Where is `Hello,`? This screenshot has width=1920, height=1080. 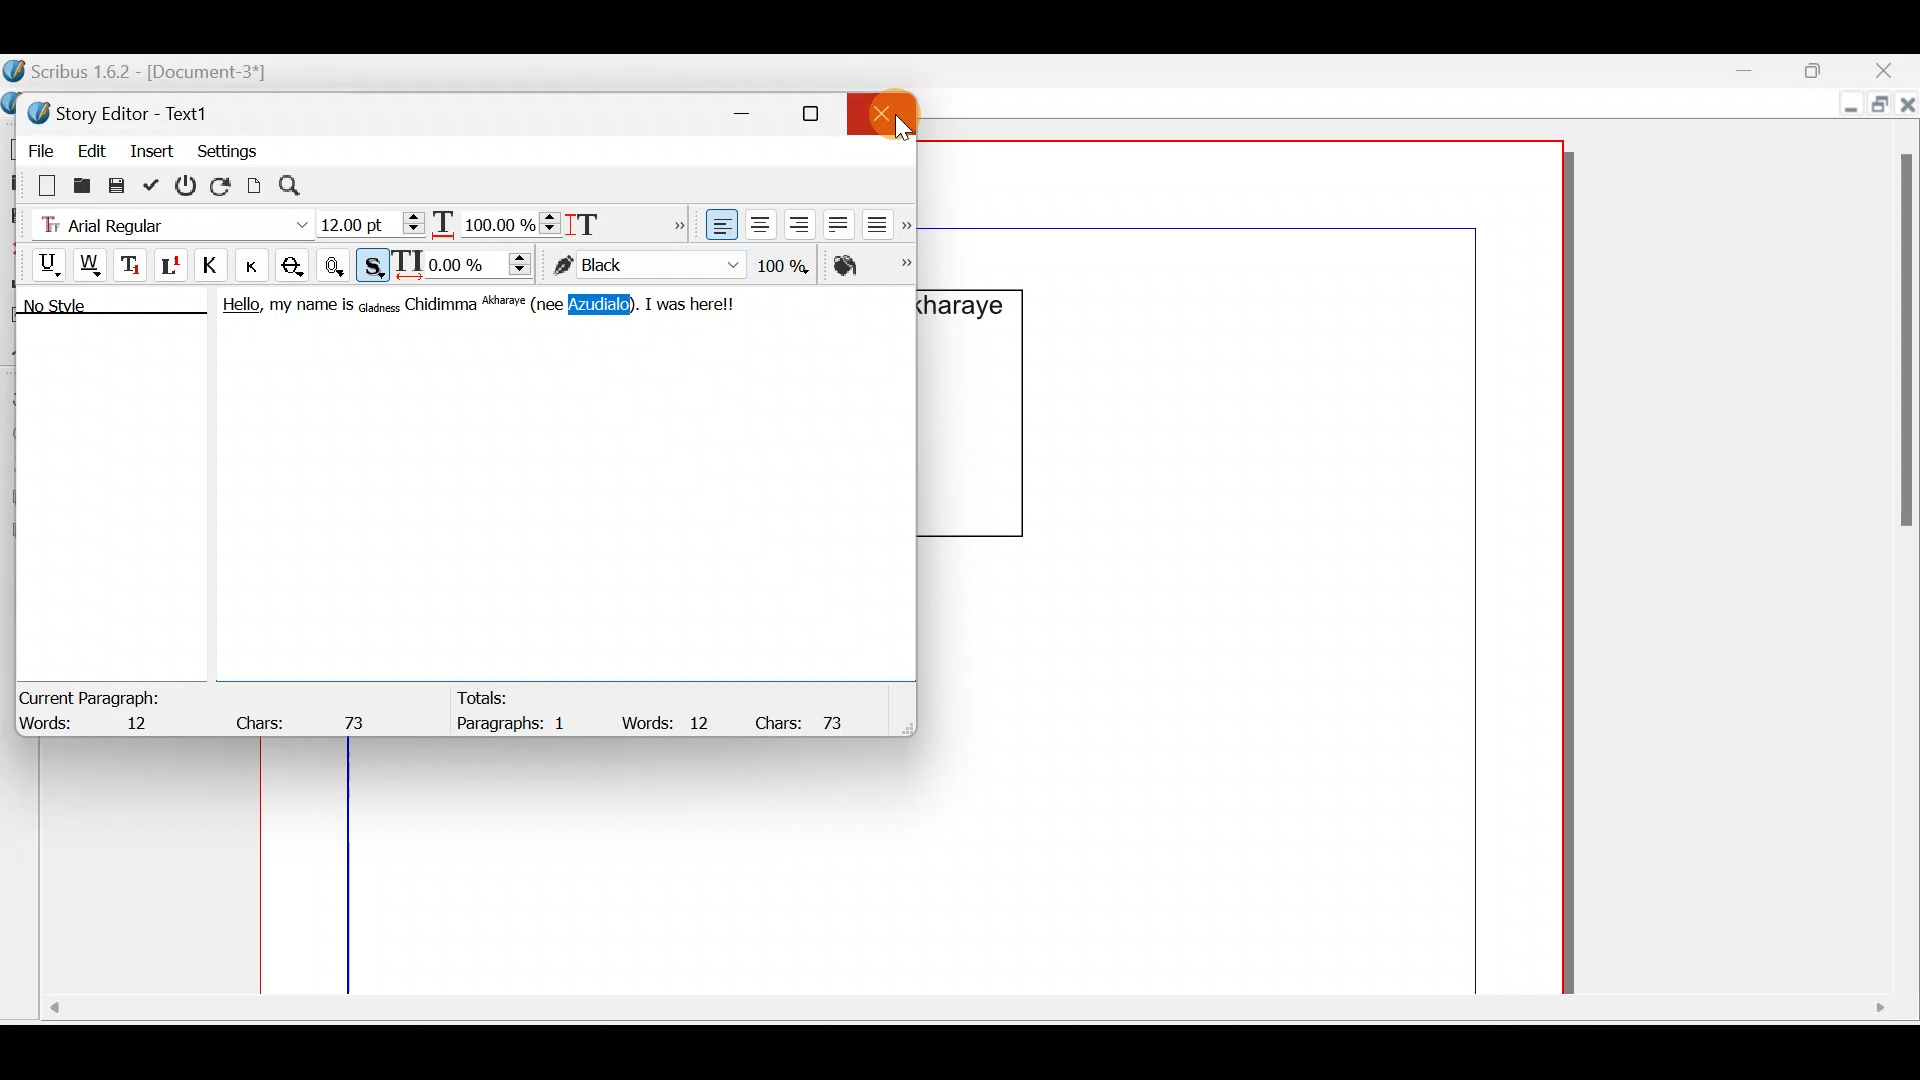 Hello, is located at coordinates (236, 308).